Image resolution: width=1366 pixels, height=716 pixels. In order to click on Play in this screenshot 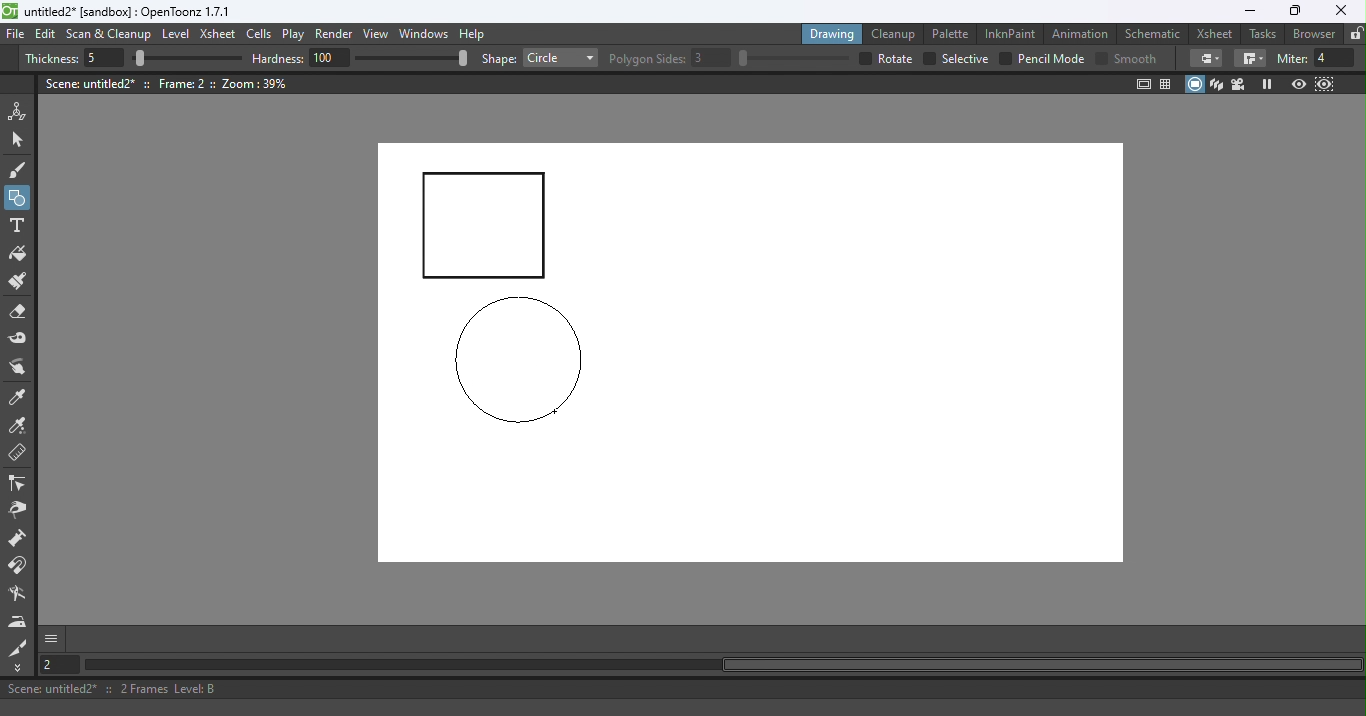, I will do `click(297, 35)`.